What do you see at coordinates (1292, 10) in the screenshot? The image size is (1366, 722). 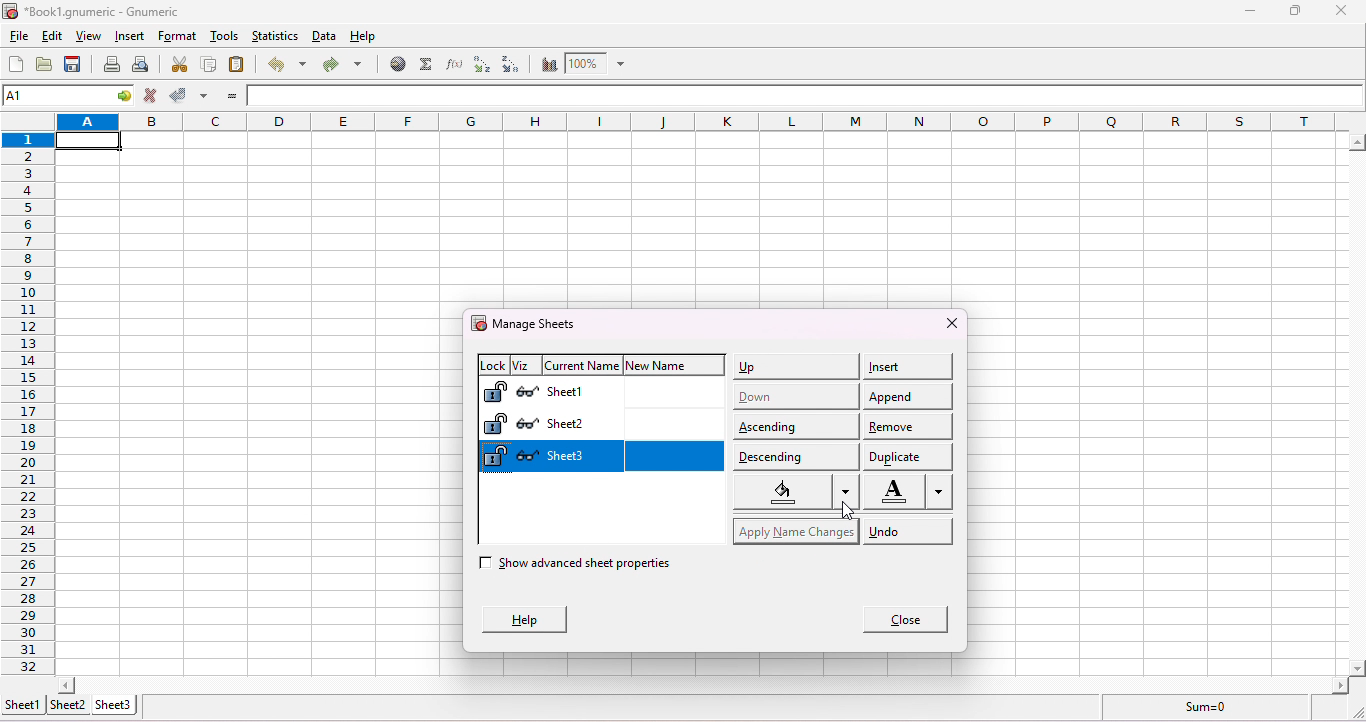 I see `maximize` at bounding box center [1292, 10].